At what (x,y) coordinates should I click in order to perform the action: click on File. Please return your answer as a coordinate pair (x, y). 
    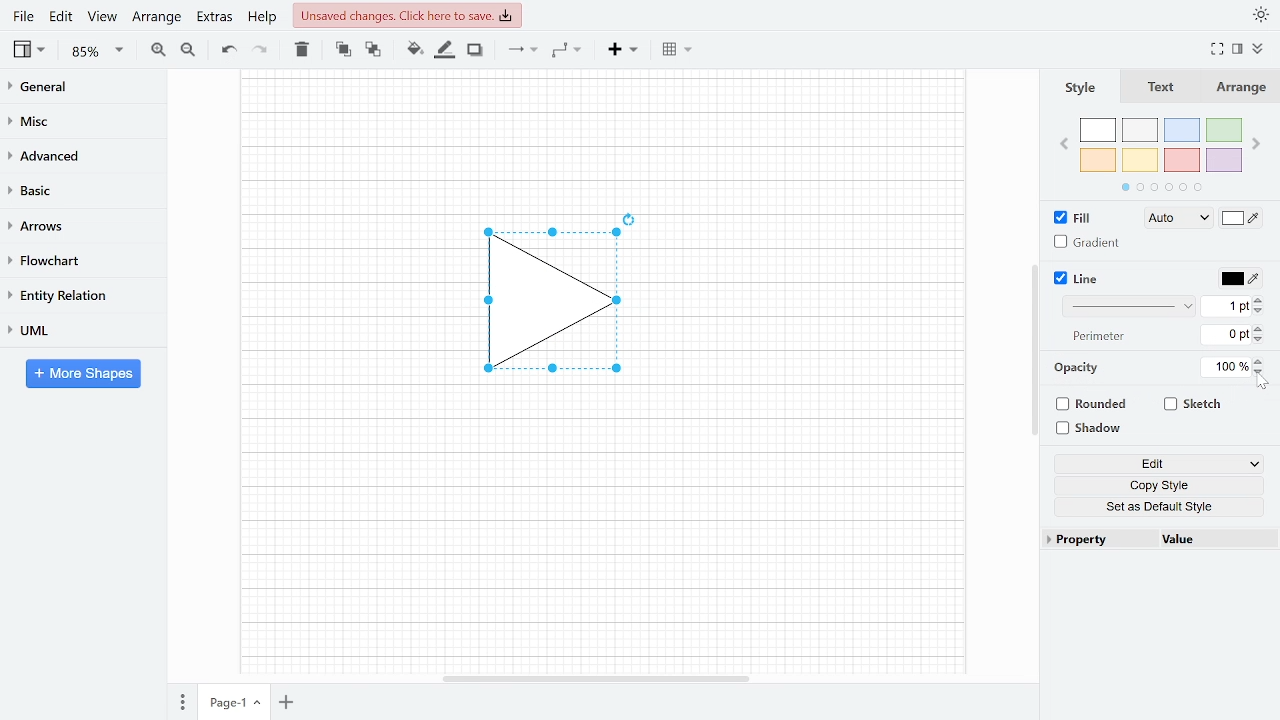
    Looking at the image, I should click on (23, 16).